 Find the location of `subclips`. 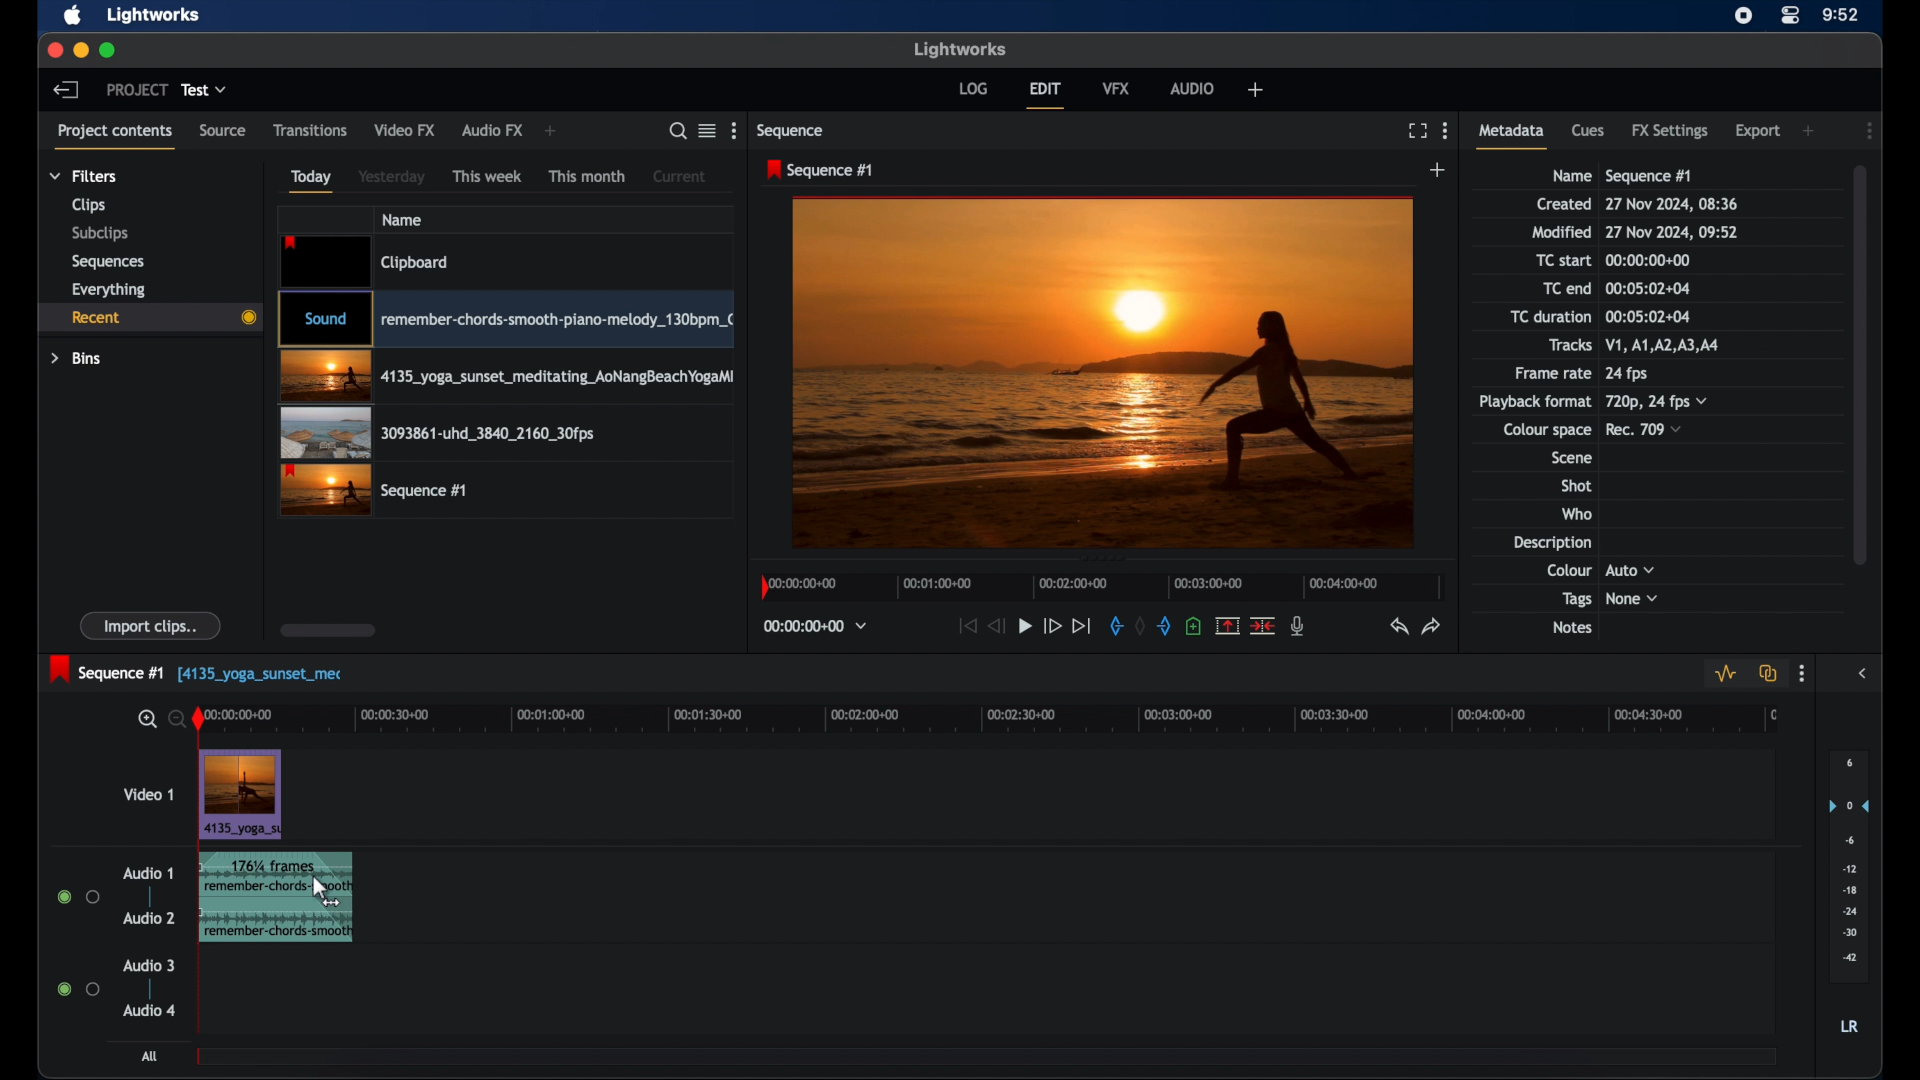

subclips is located at coordinates (100, 235).